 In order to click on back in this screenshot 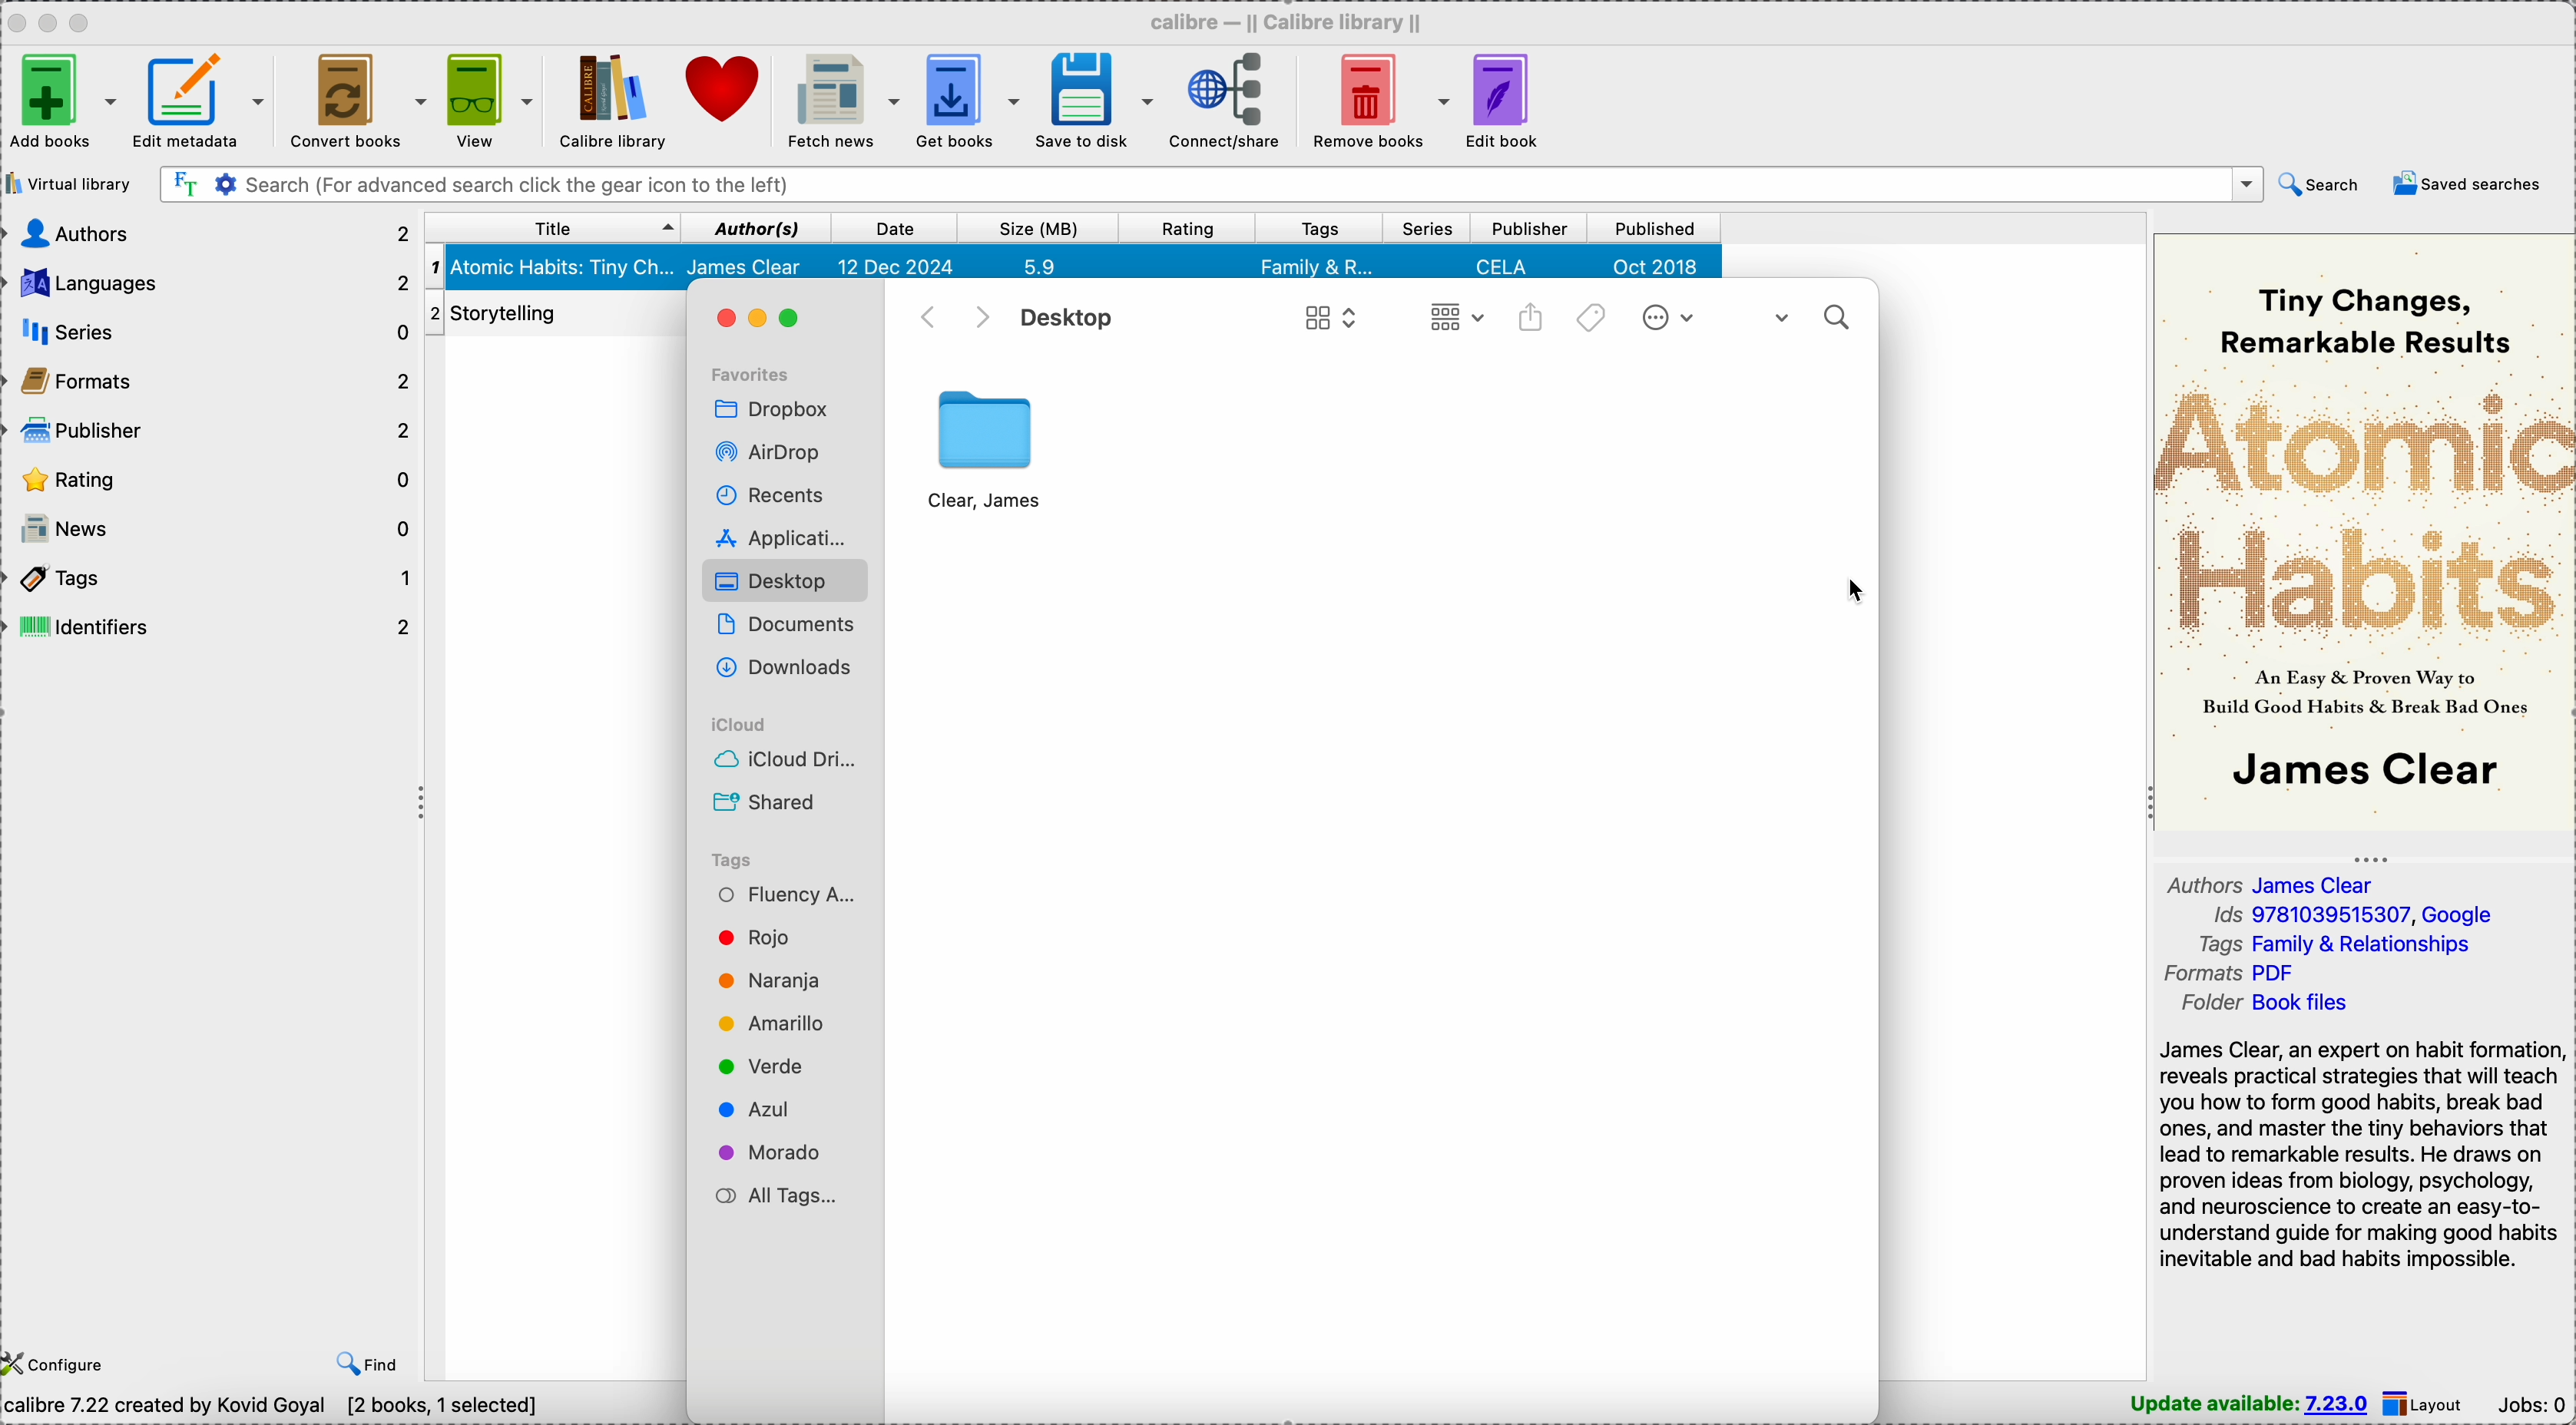, I will do `click(925, 319)`.